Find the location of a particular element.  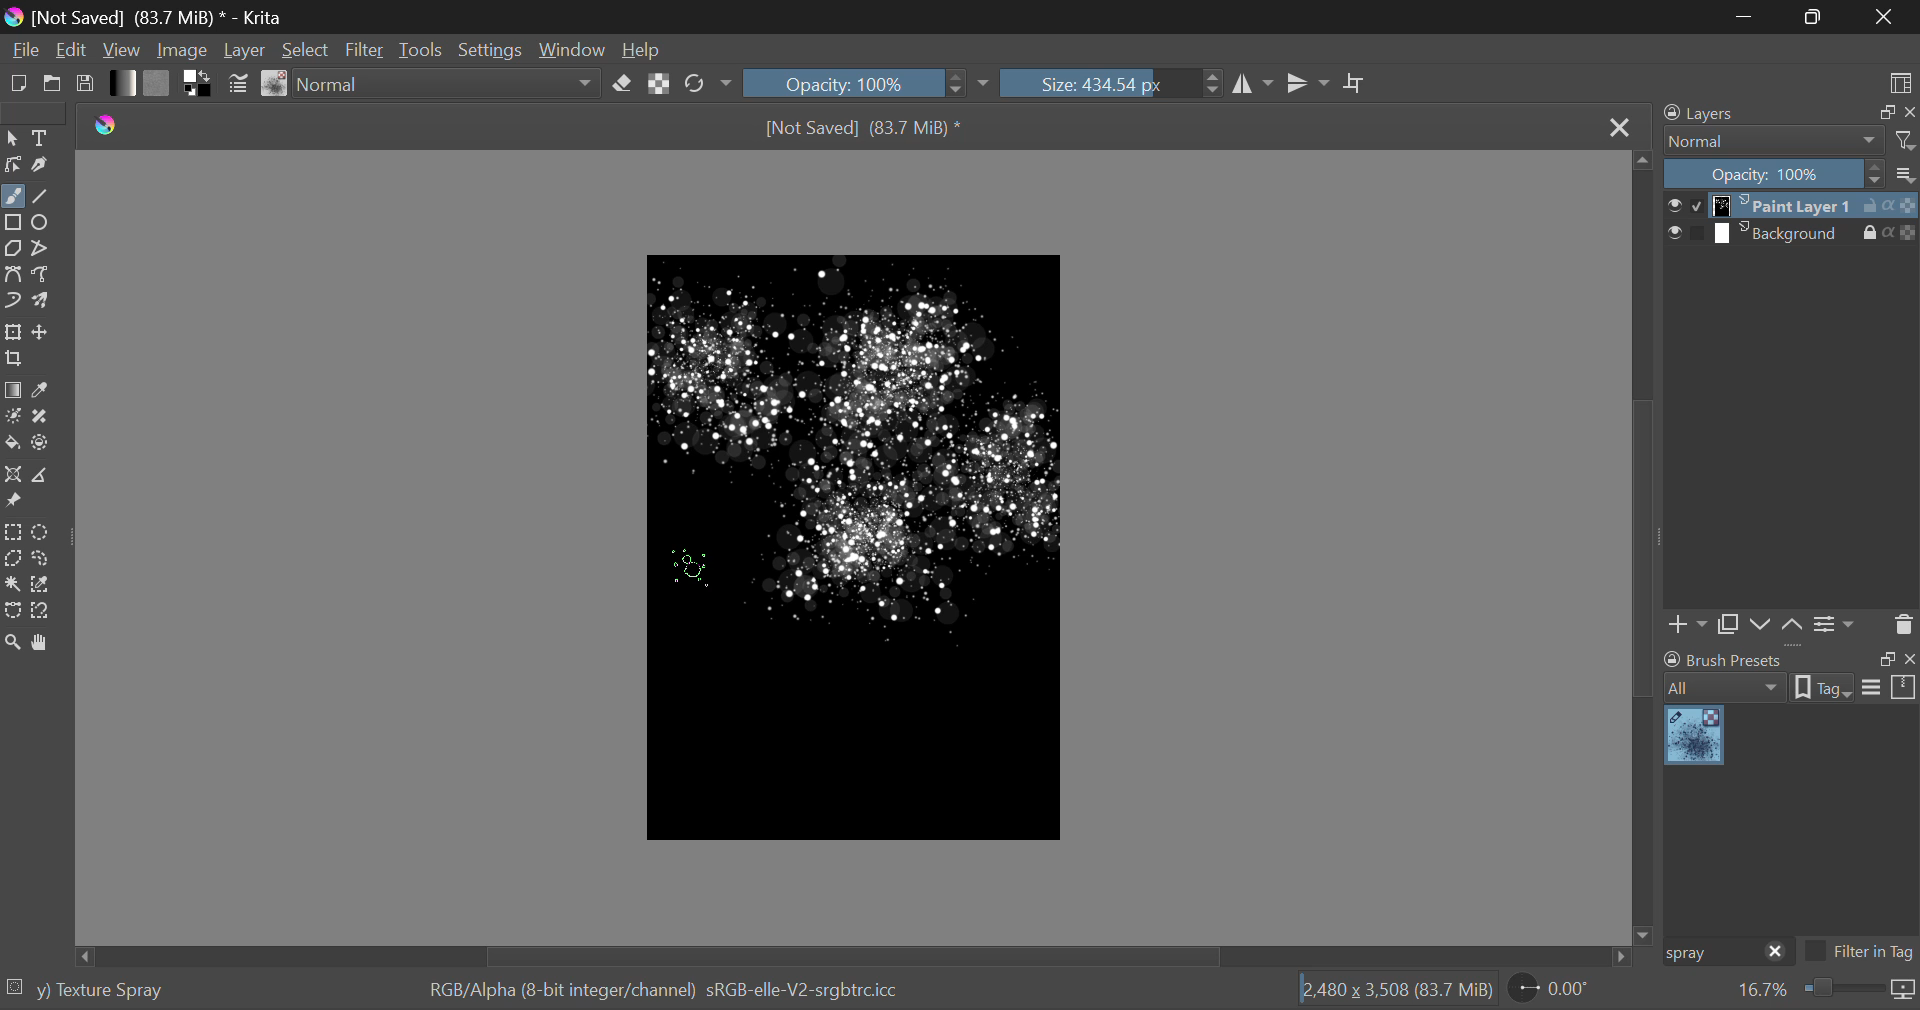

Scroll Bar is located at coordinates (858, 955).